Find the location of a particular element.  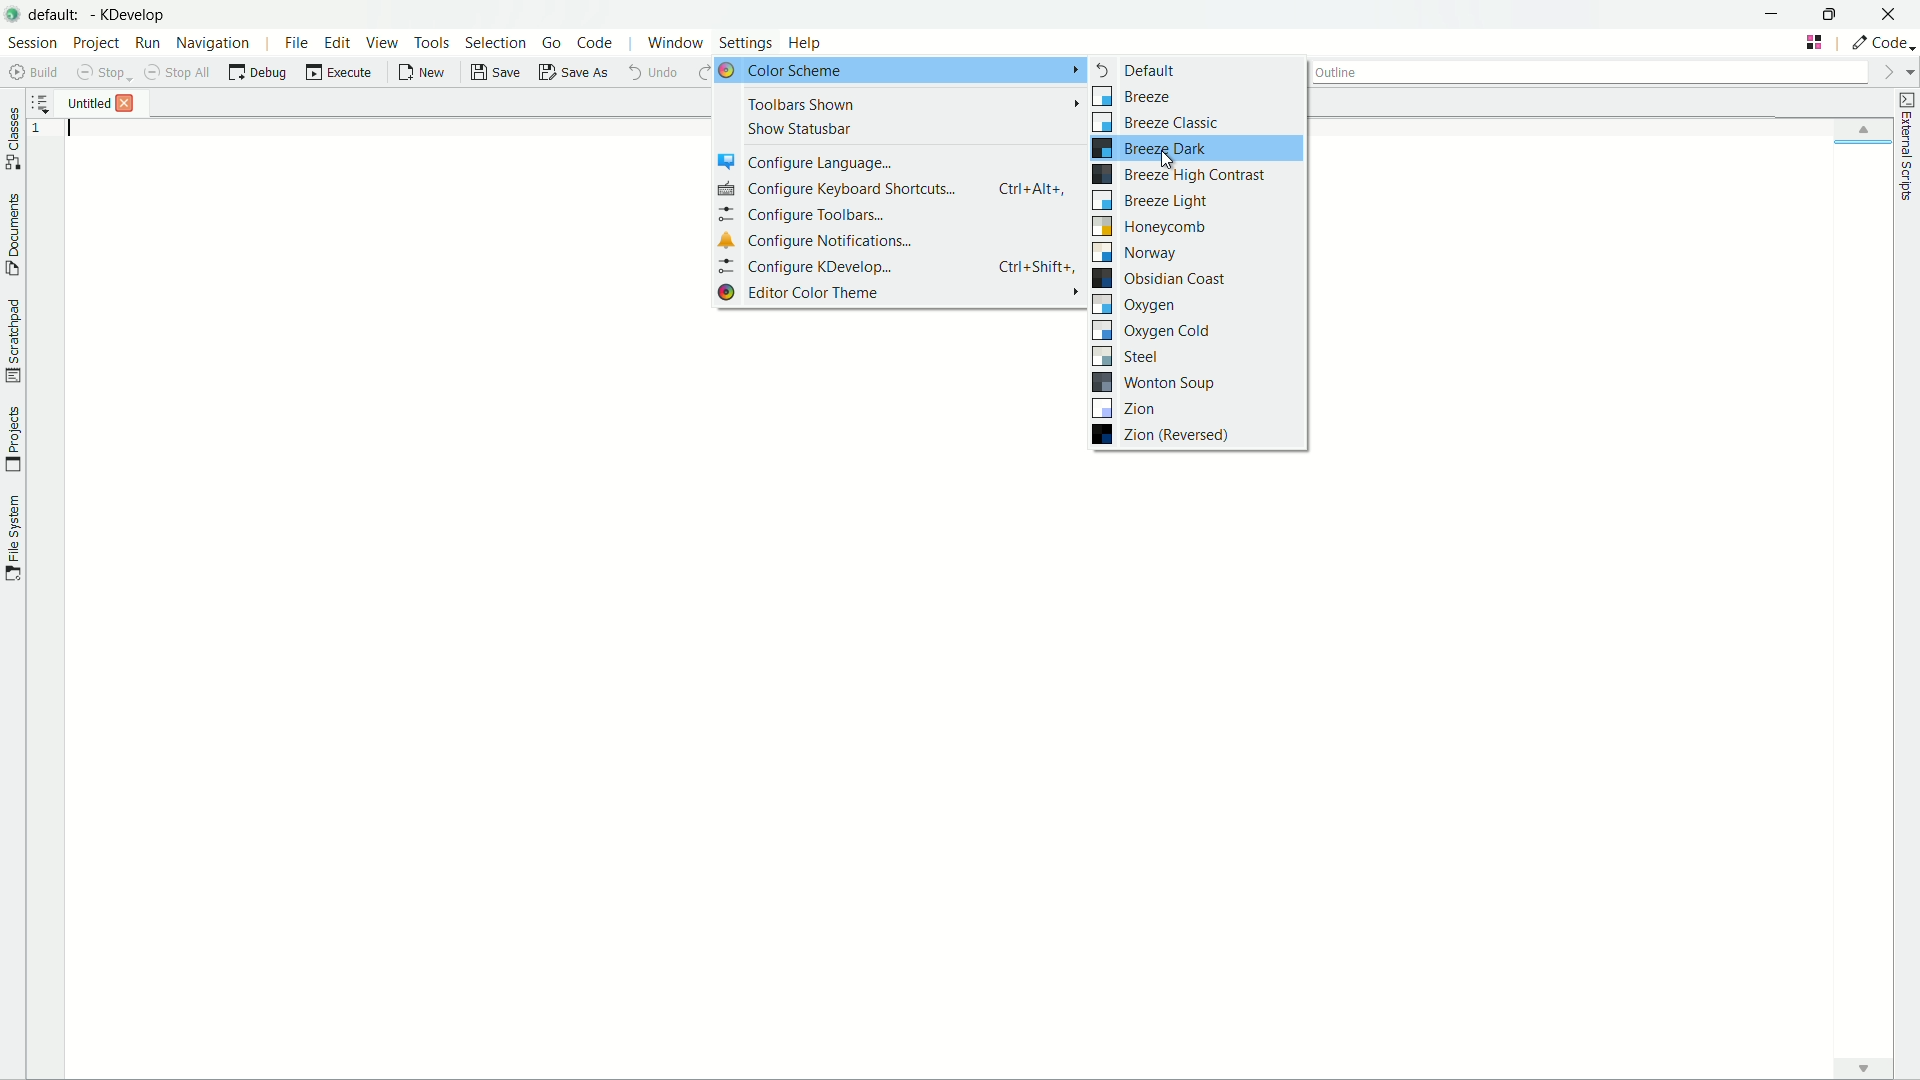

edit is located at coordinates (337, 44).